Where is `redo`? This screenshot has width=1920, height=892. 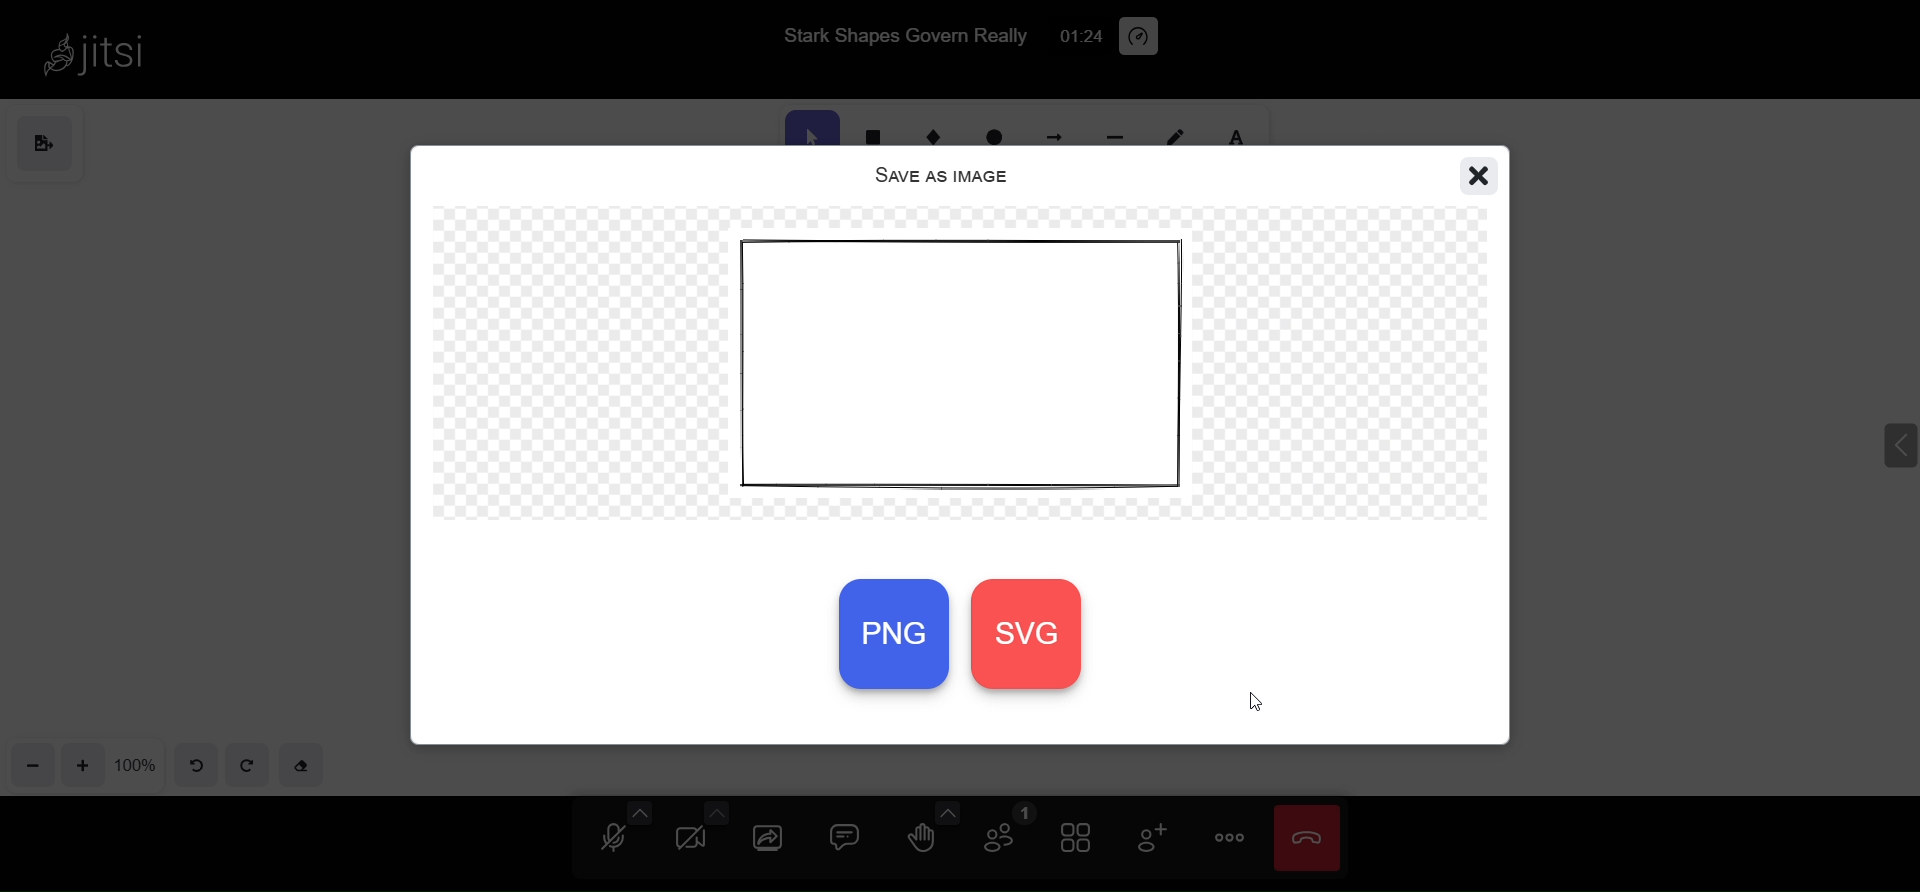 redo is located at coordinates (250, 767).